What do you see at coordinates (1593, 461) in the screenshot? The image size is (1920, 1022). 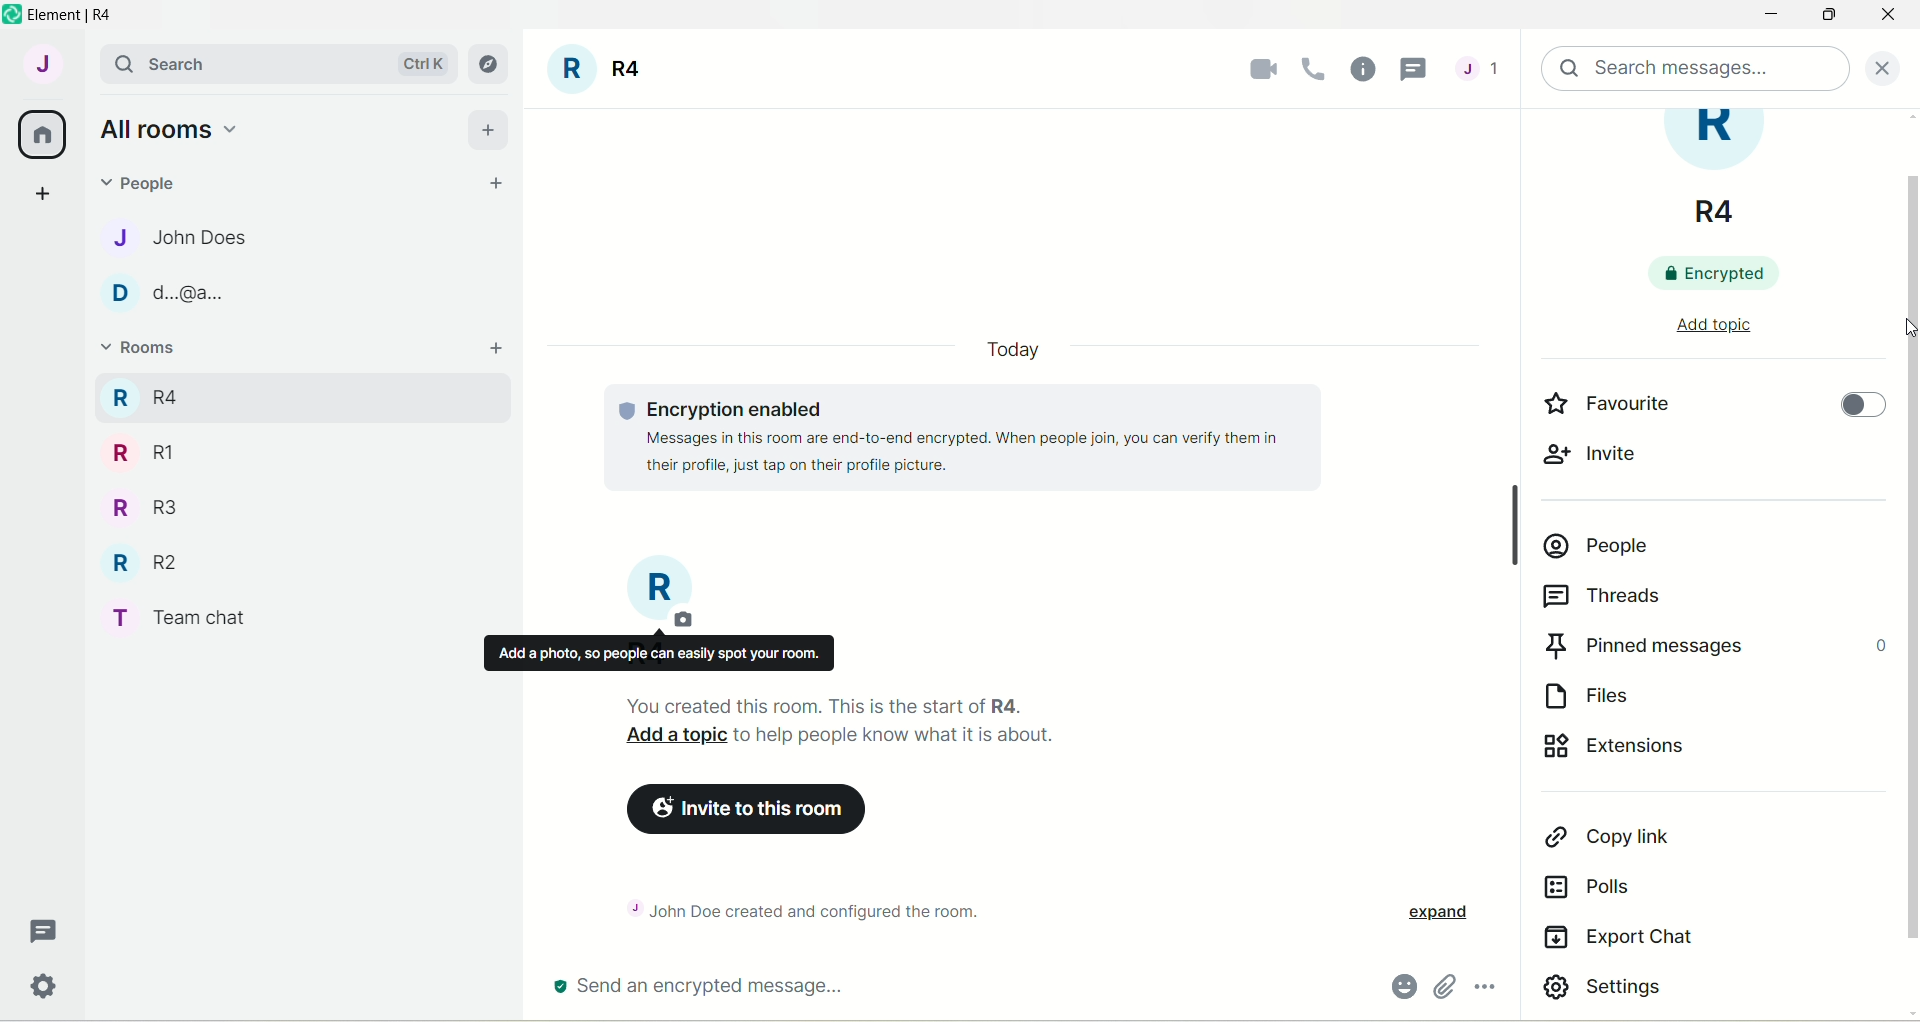 I see `invite` at bounding box center [1593, 461].